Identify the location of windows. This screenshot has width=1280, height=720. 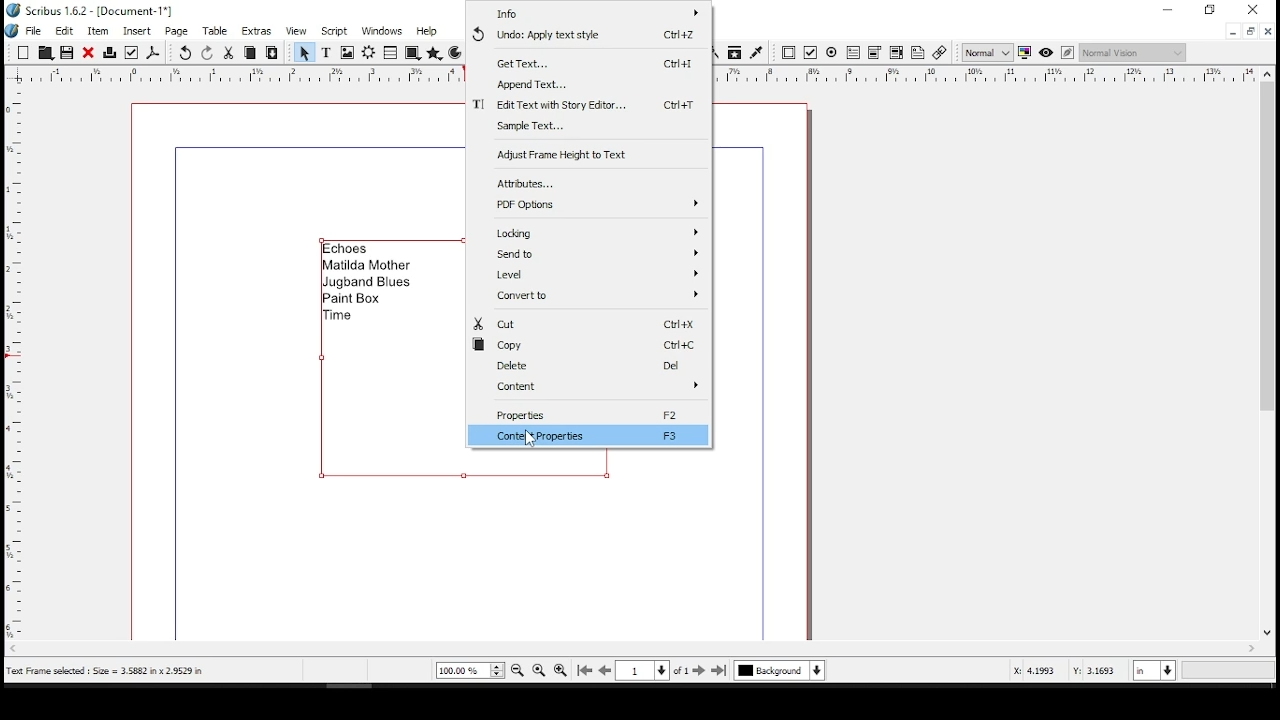
(381, 31).